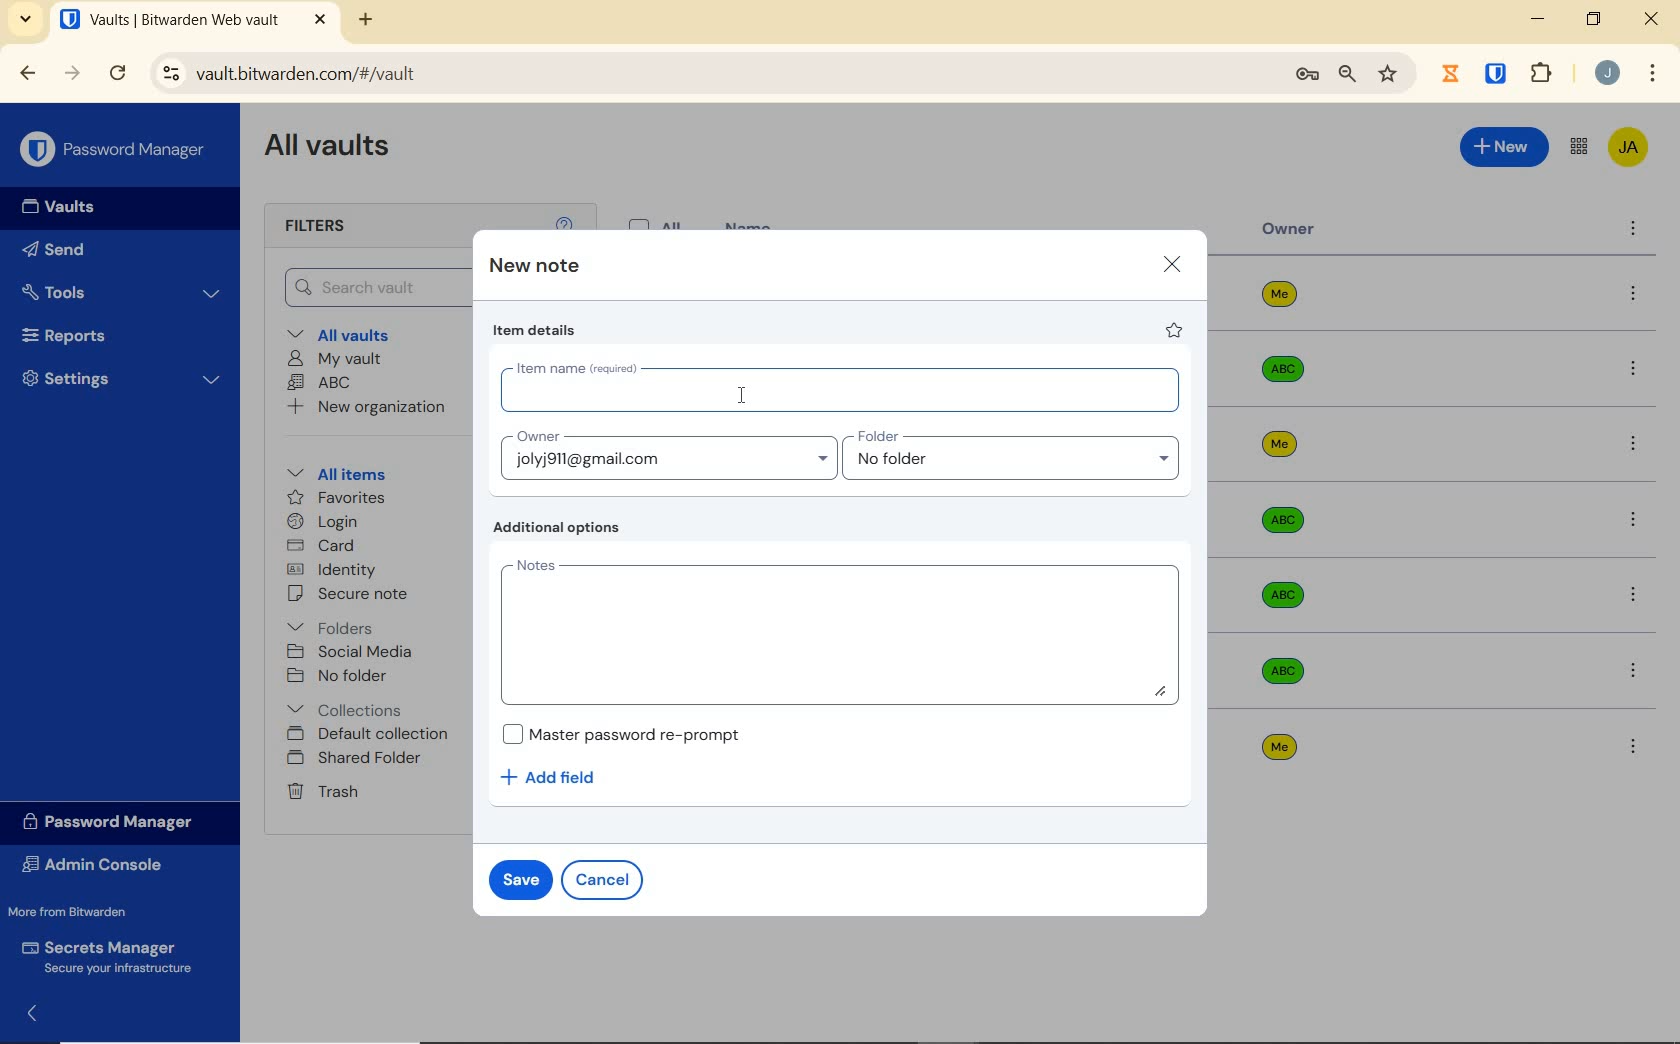 The height and width of the screenshot is (1044, 1680). I want to click on open tab, so click(169, 20).